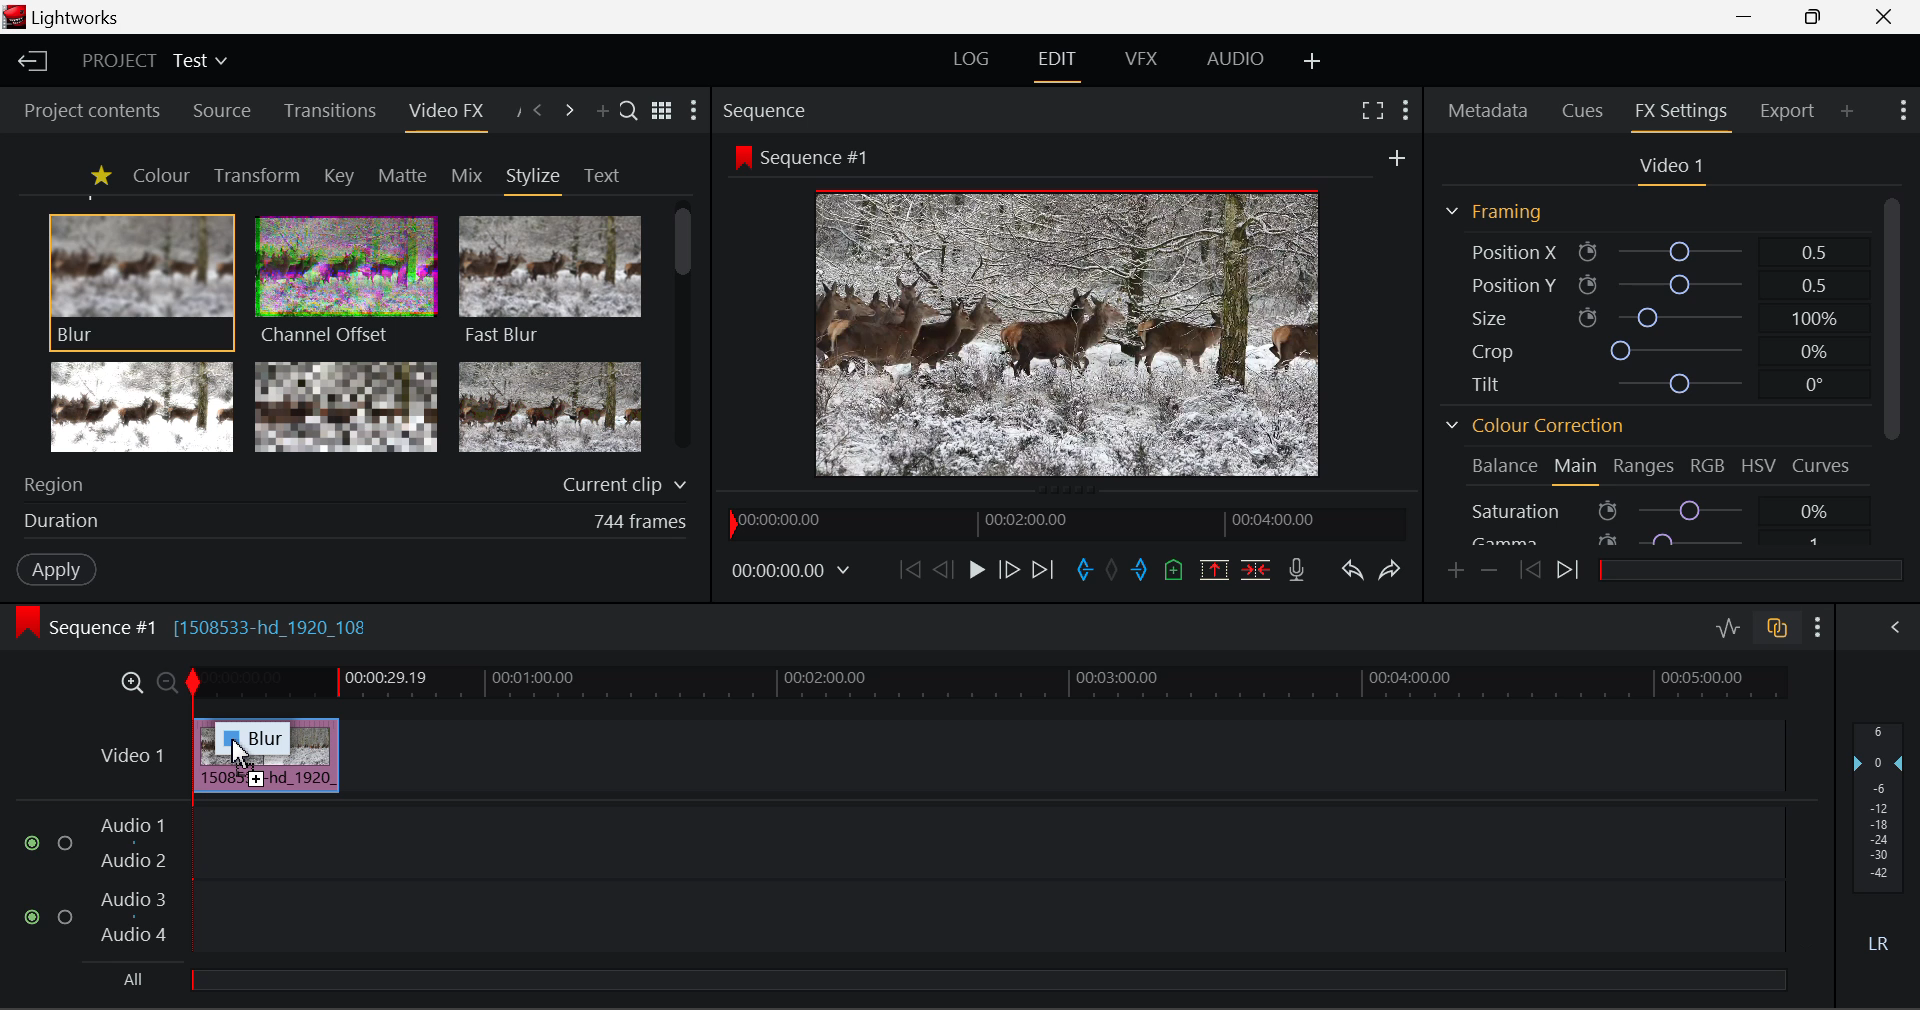 The height and width of the screenshot is (1010, 1920). What do you see at coordinates (218, 109) in the screenshot?
I see `Source` at bounding box center [218, 109].